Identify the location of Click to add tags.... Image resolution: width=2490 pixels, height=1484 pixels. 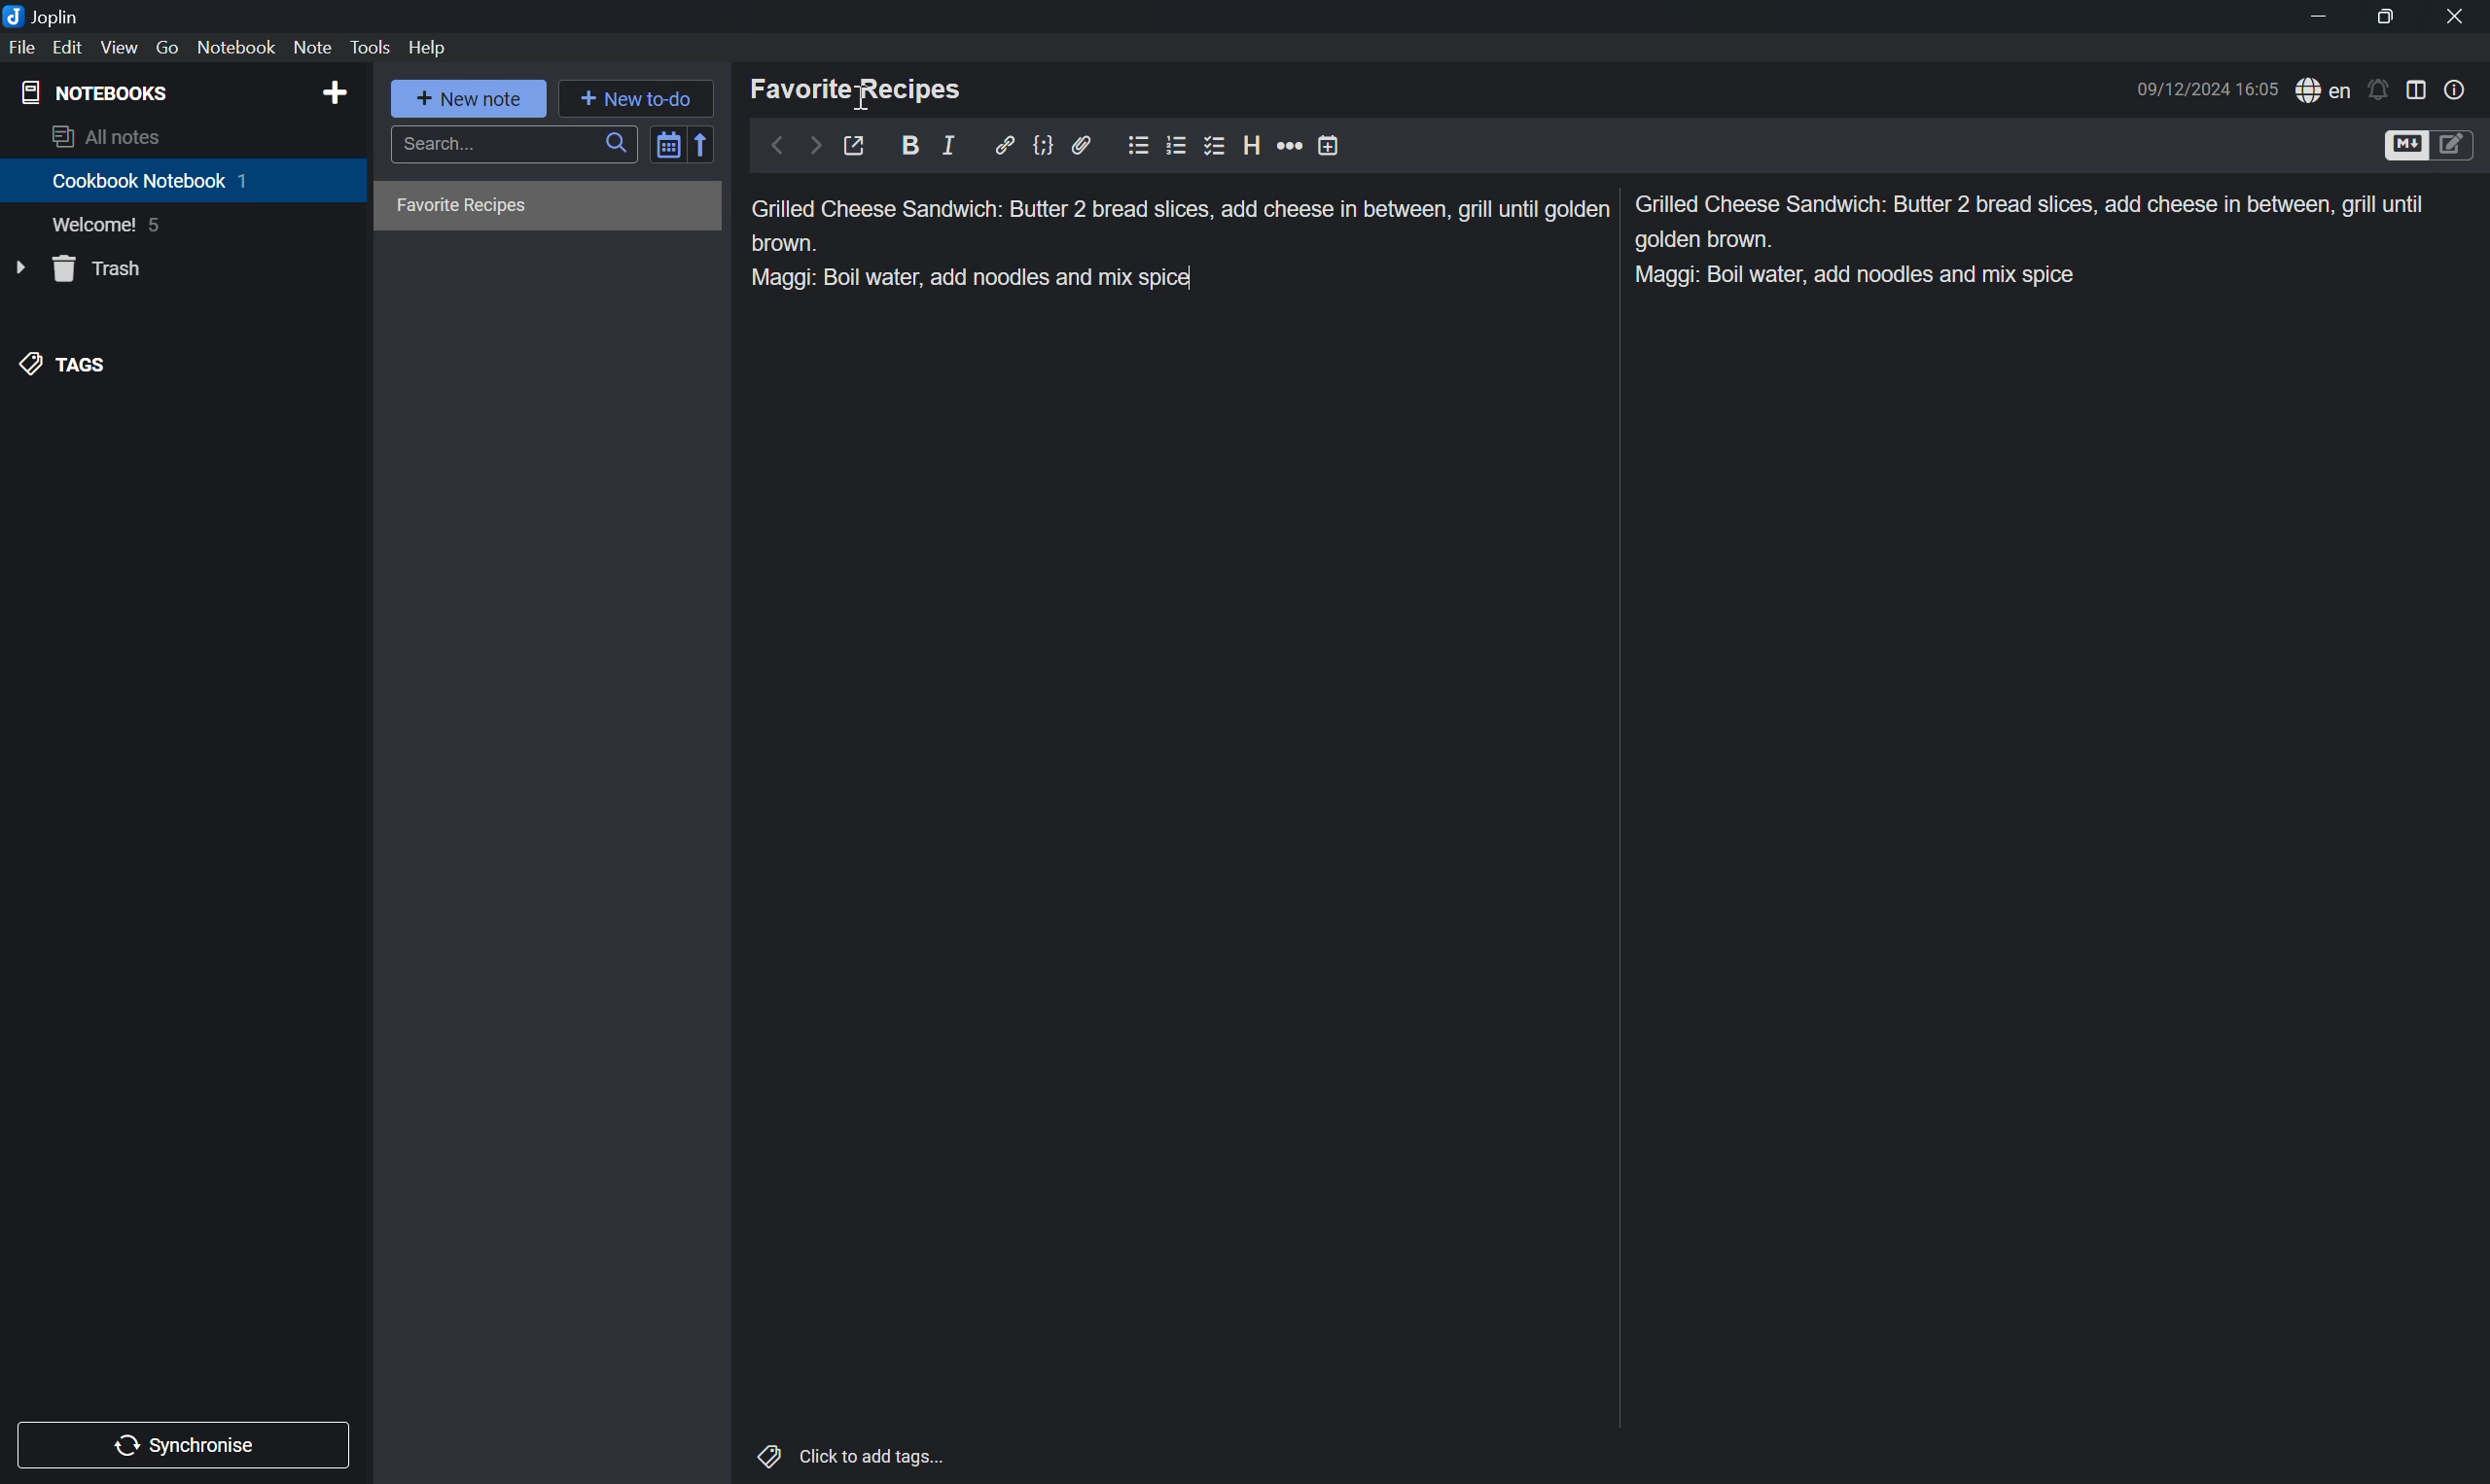
(855, 1459).